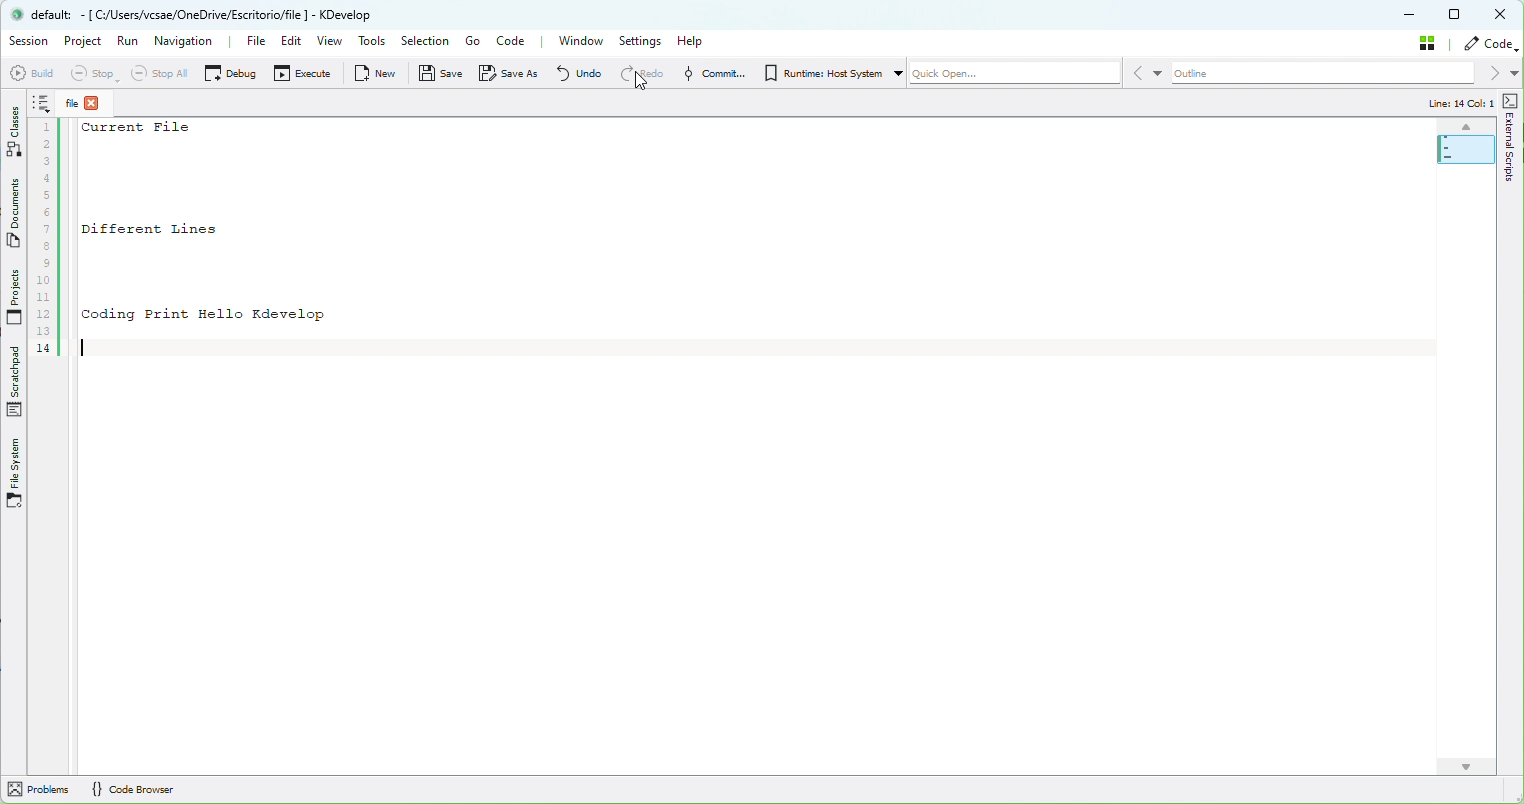 The width and height of the screenshot is (1524, 804). I want to click on Edit, so click(294, 41).